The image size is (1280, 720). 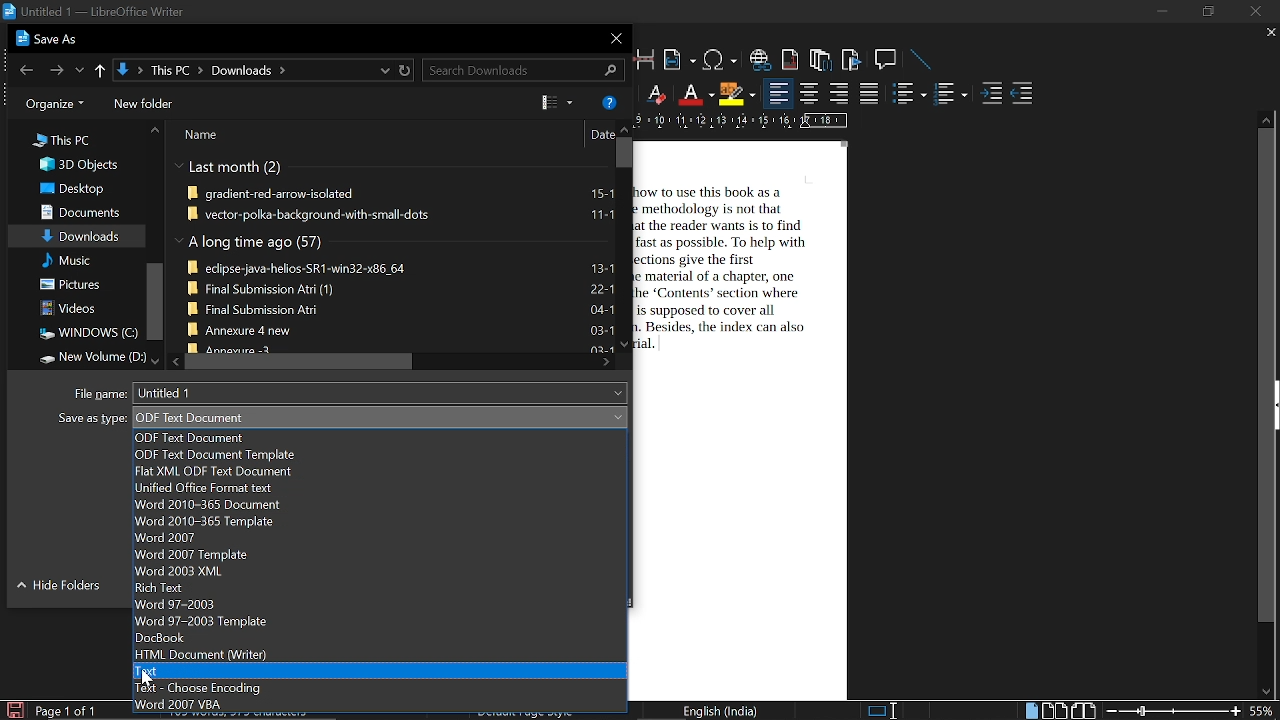 I want to click on language style, so click(x=724, y=711).